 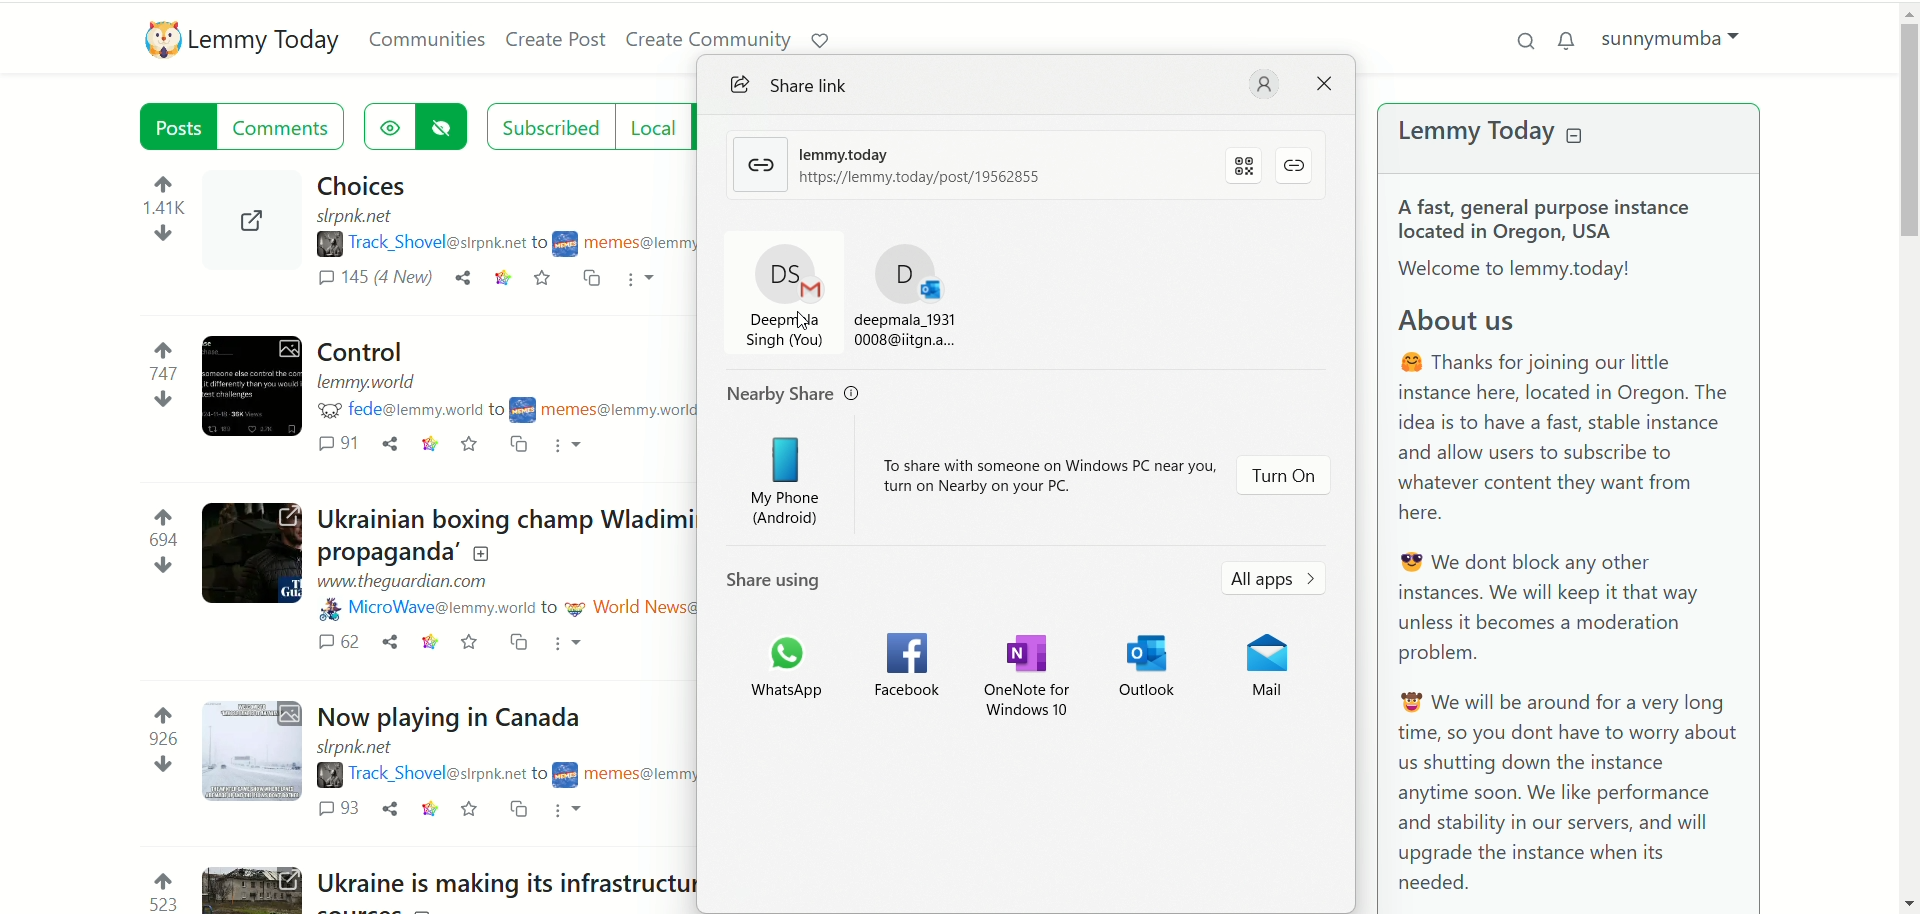 I want to click on link, so click(x=426, y=444).